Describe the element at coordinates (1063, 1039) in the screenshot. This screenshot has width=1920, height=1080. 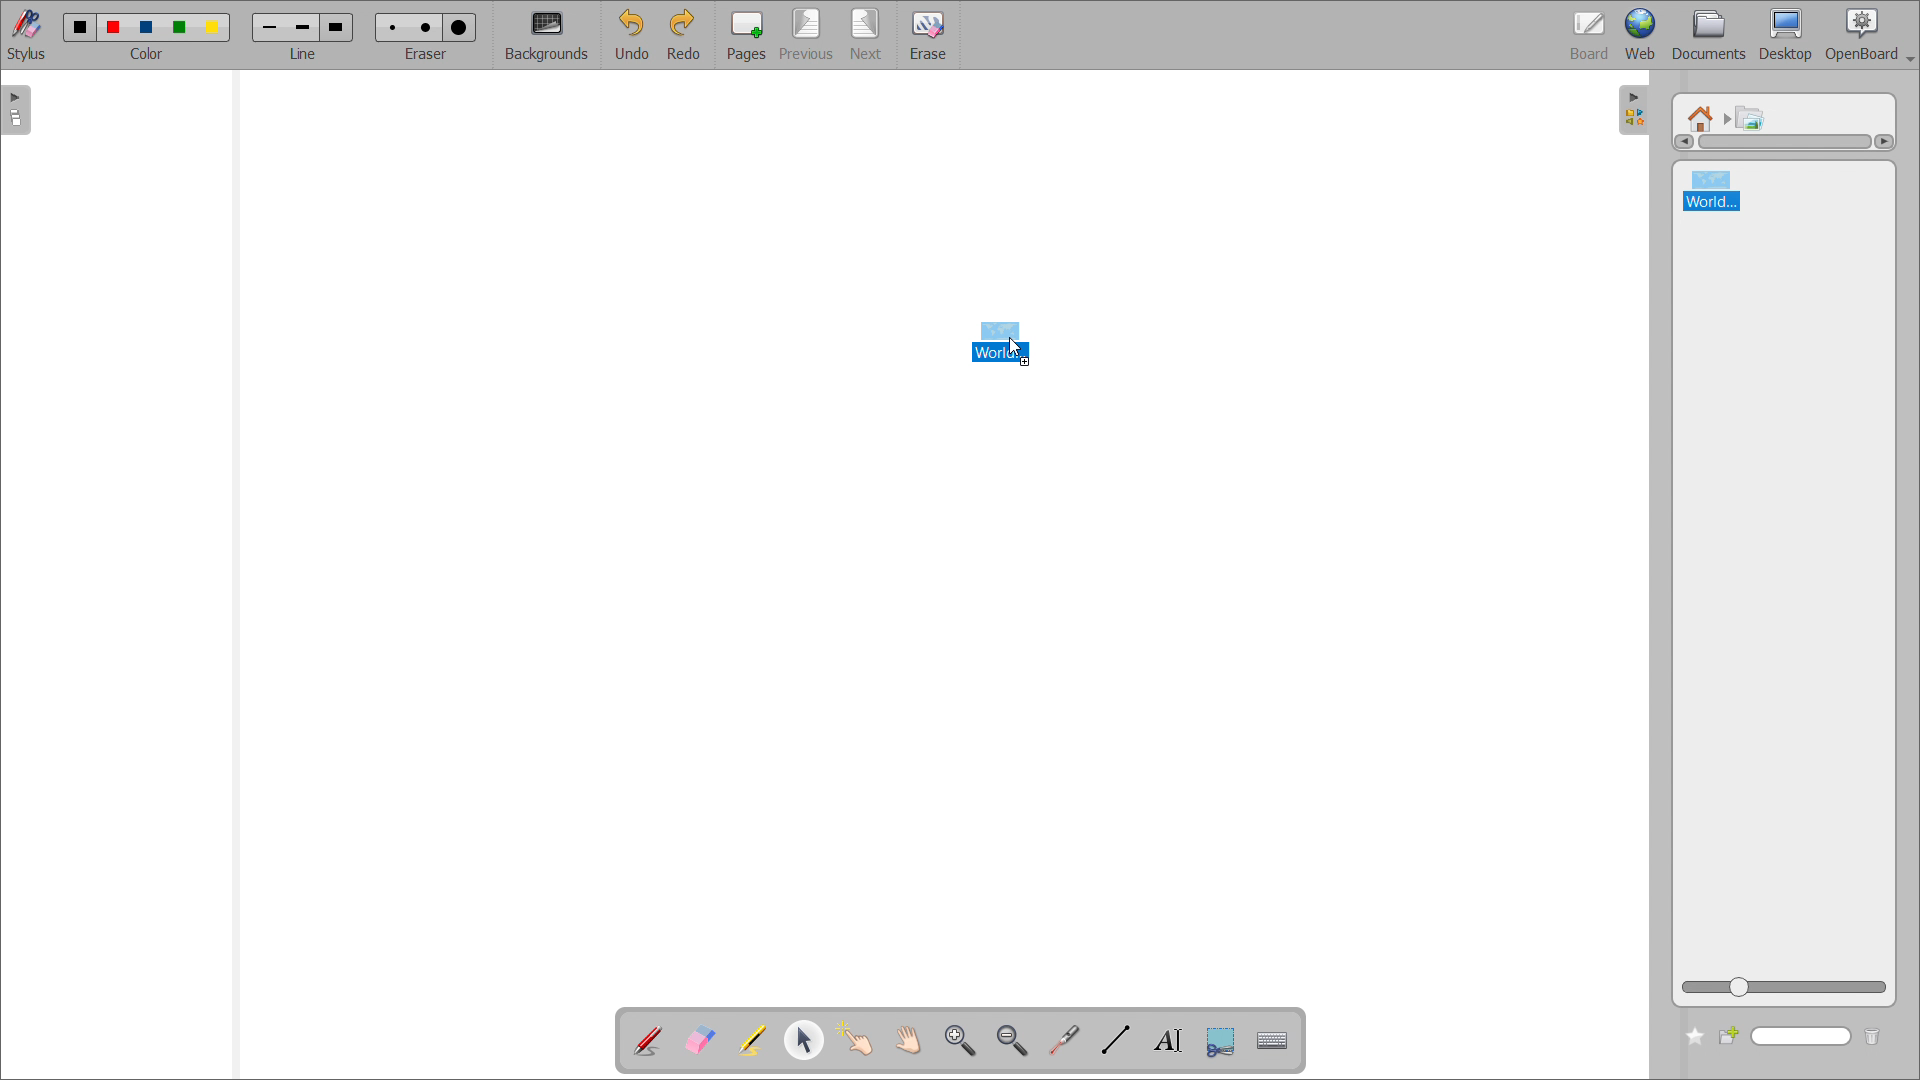
I see `virtual laser pointer` at that location.